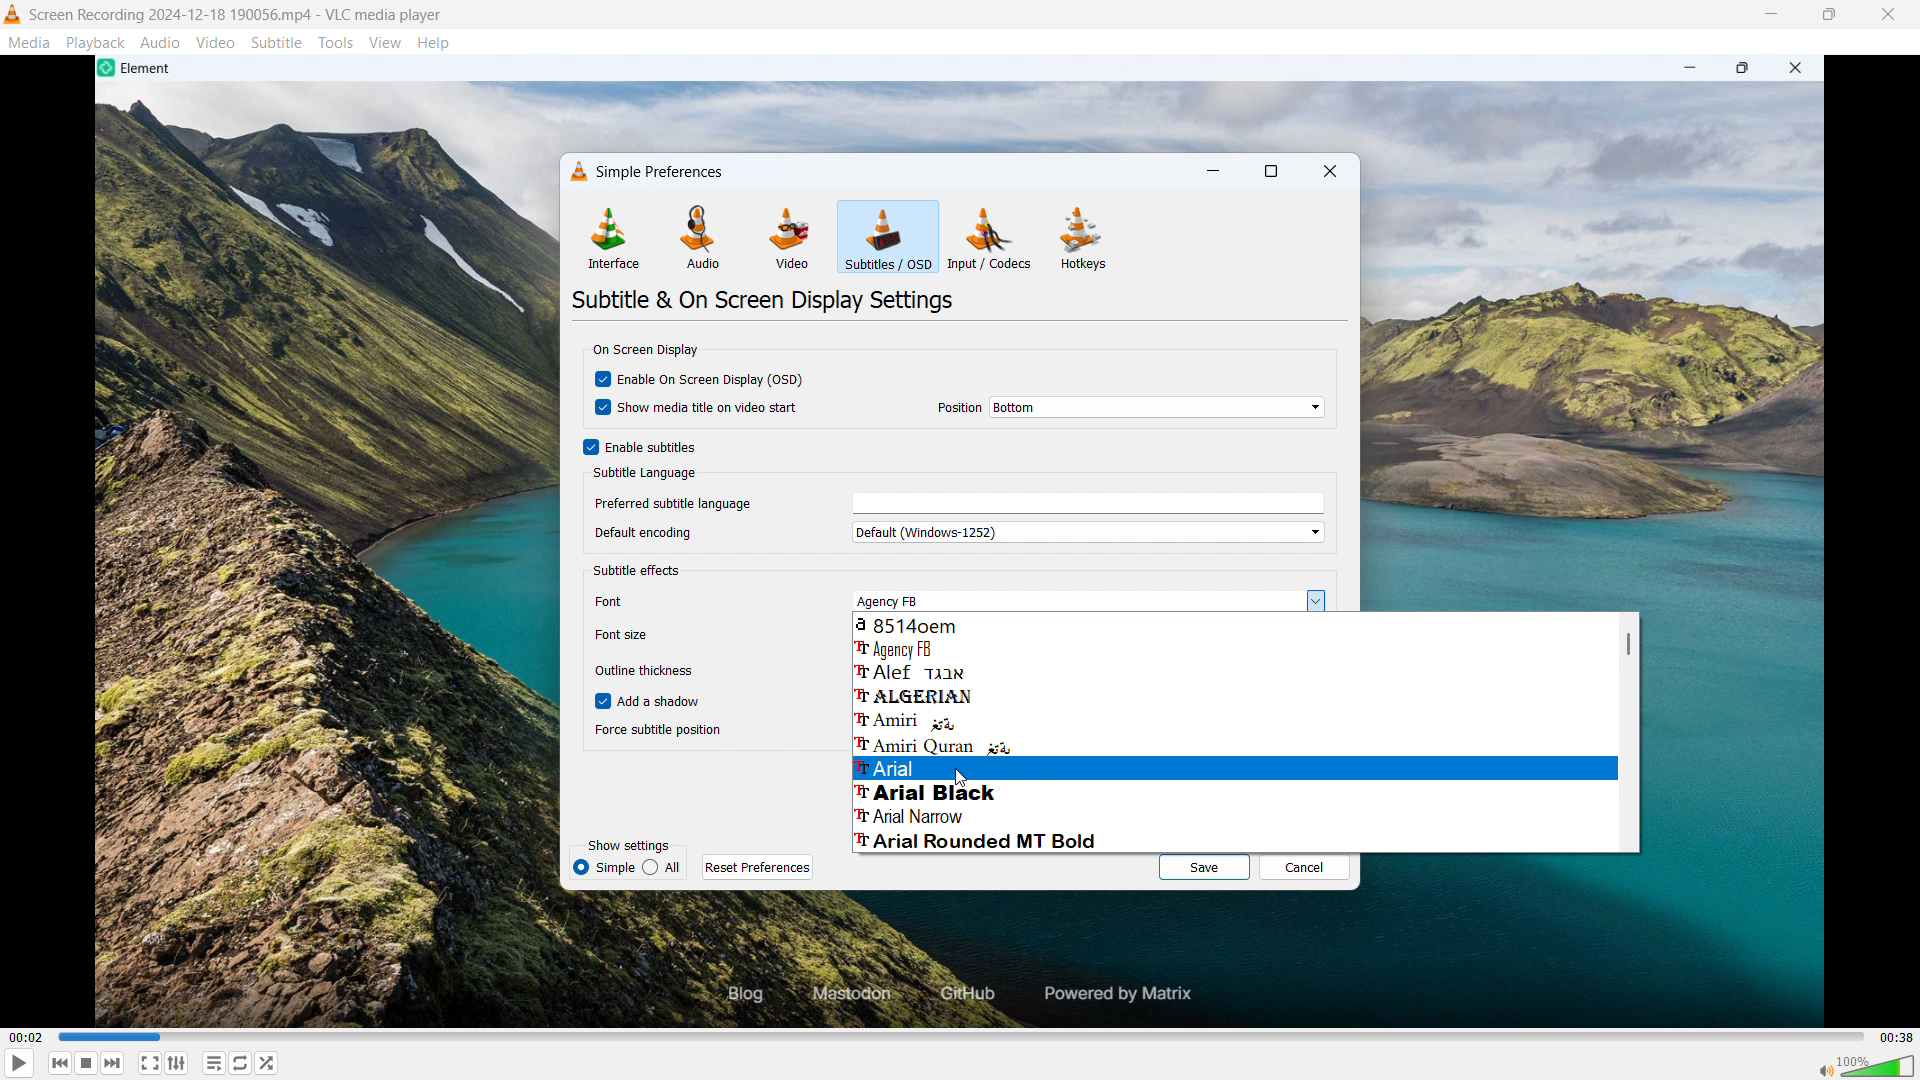 This screenshot has height=1080, width=1920. What do you see at coordinates (629, 846) in the screenshot?
I see `show settings` at bounding box center [629, 846].